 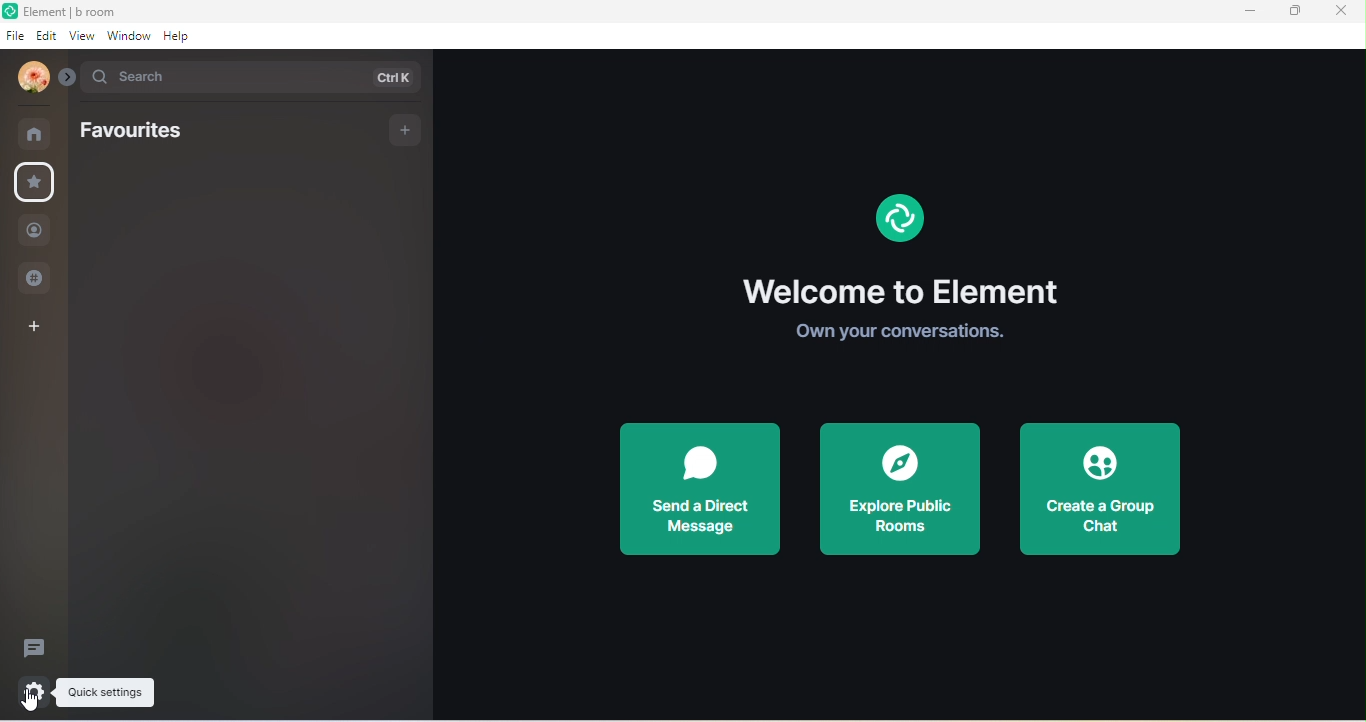 What do you see at coordinates (1252, 11) in the screenshot?
I see `minimize` at bounding box center [1252, 11].